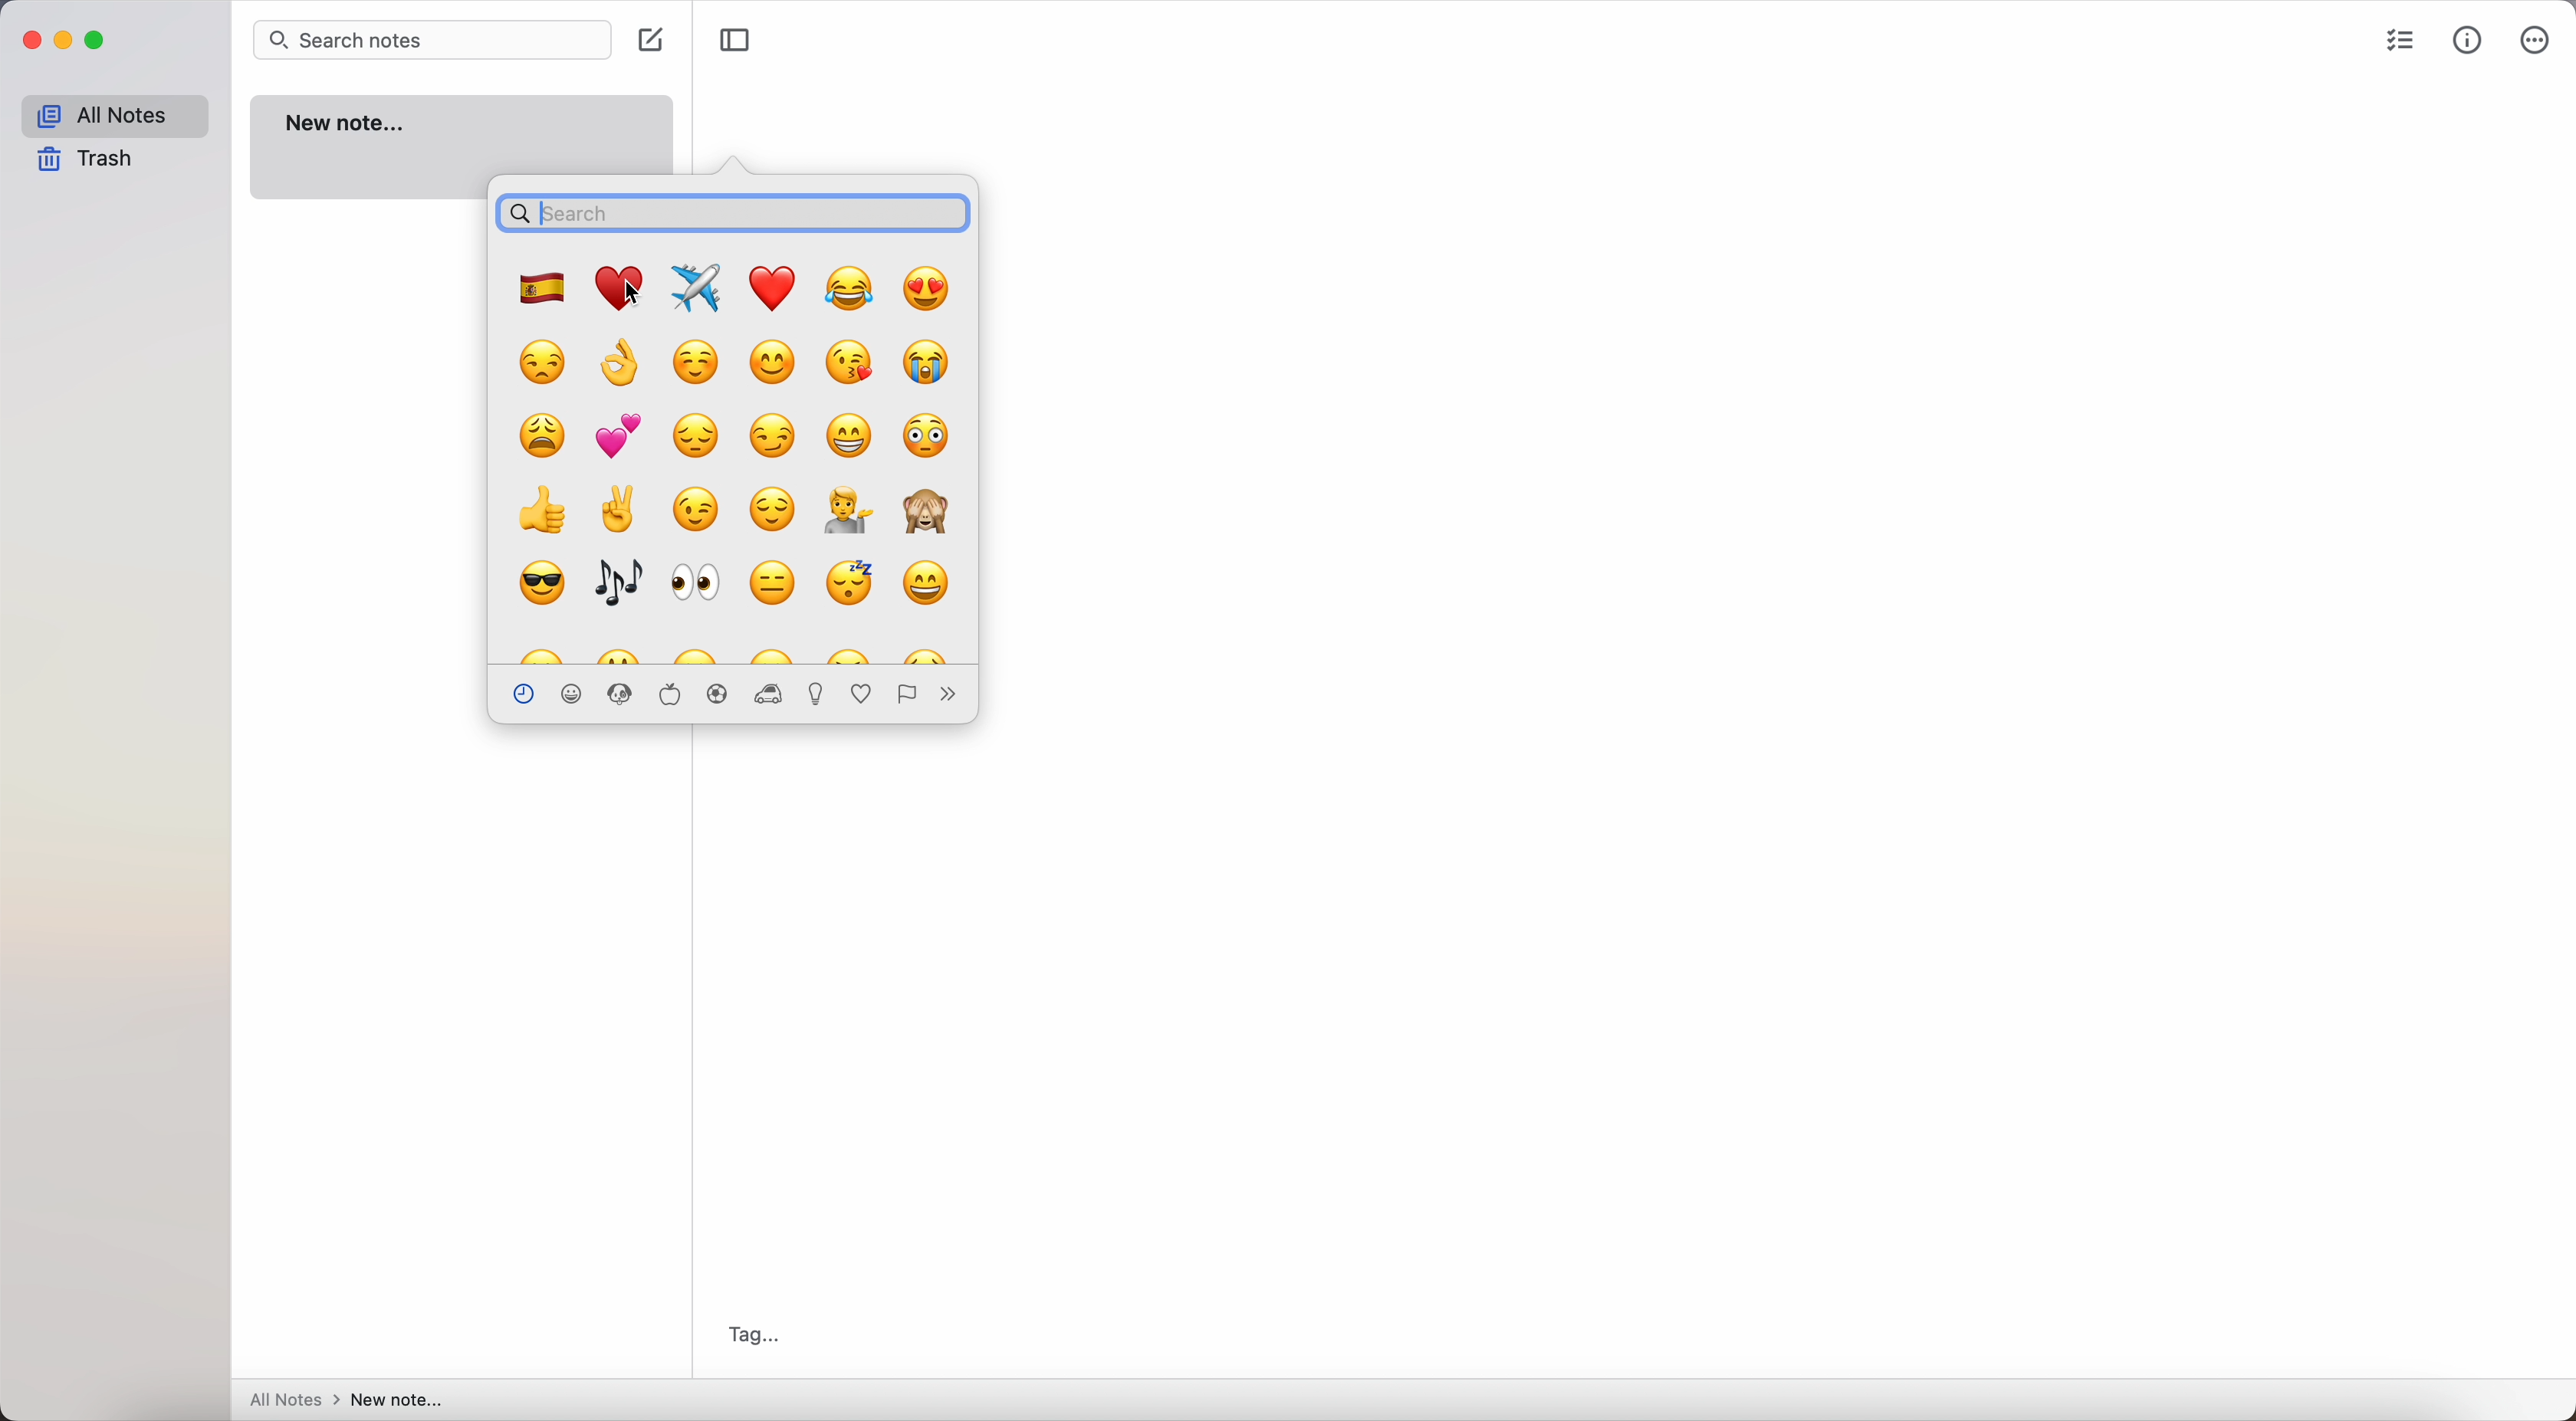  What do you see at coordinates (618, 582) in the screenshot?
I see `emoji` at bounding box center [618, 582].